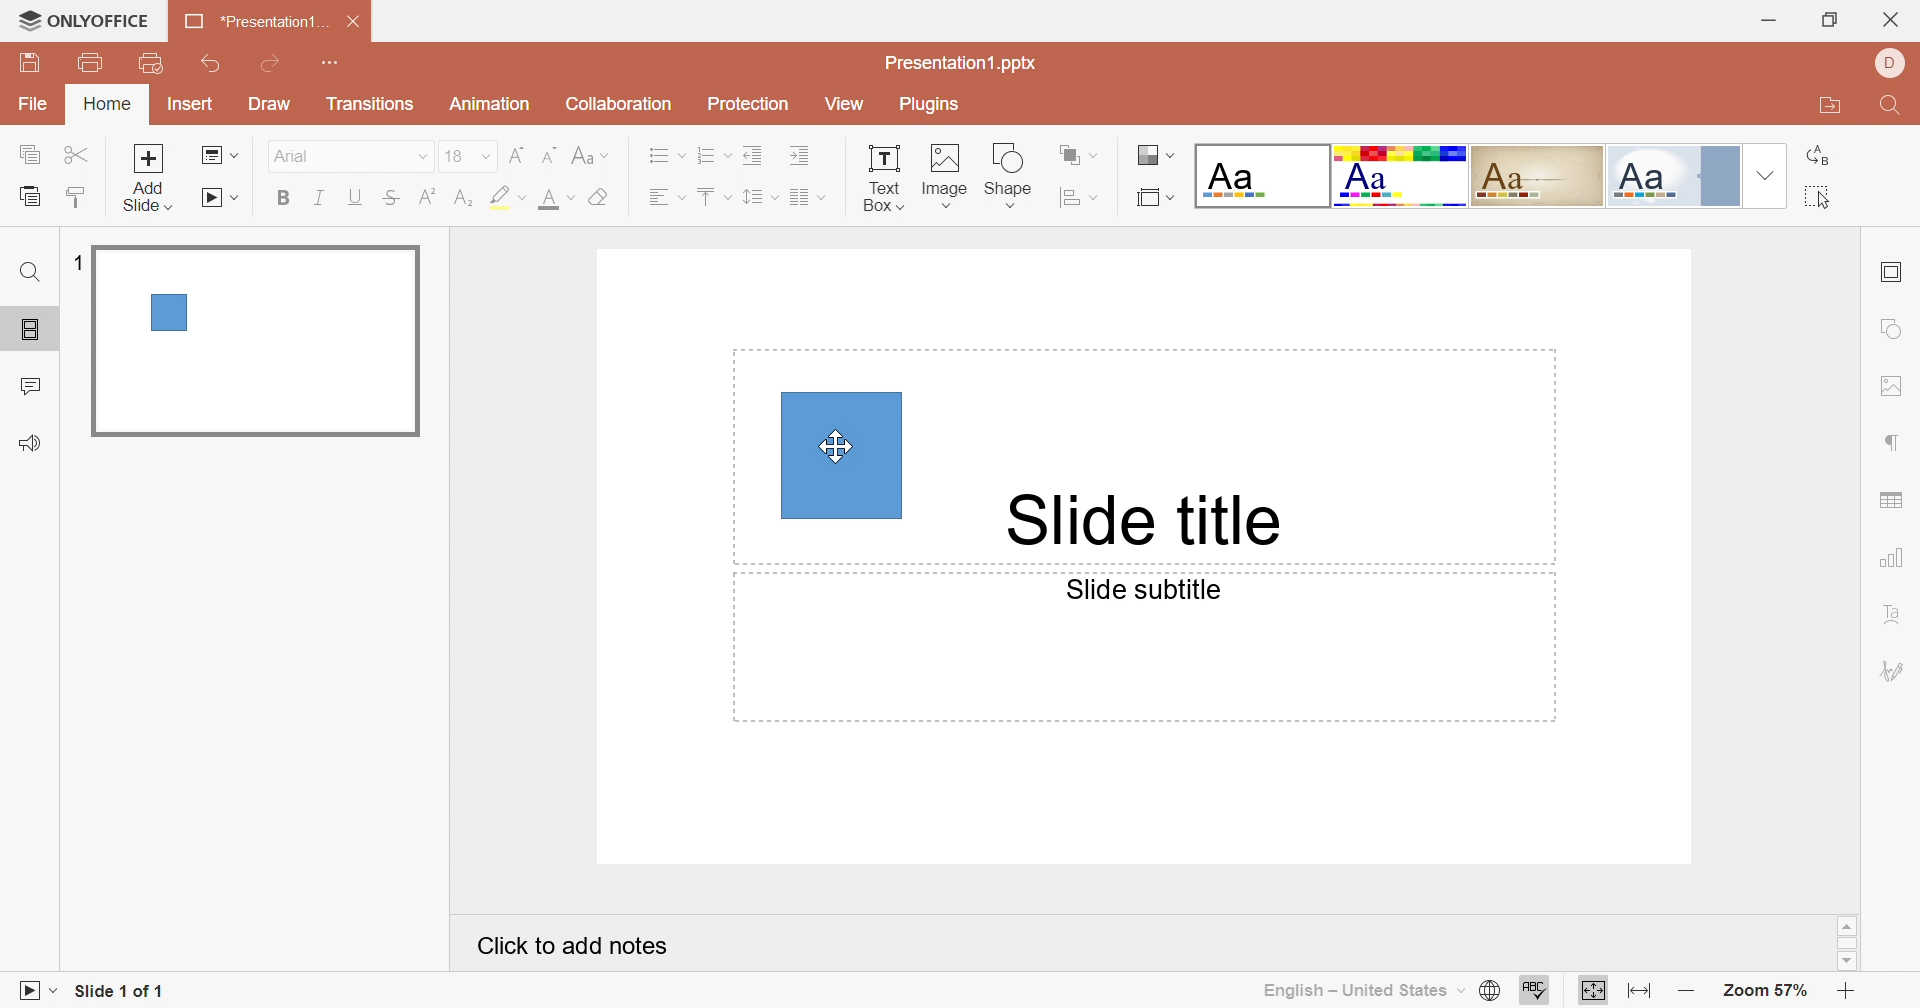 The height and width of the screenshot is (1008, 1920). What do you see at coordinates (1831, 19) in the screenshot?
I see `Restore Down` at bounding box center [1831, 19].